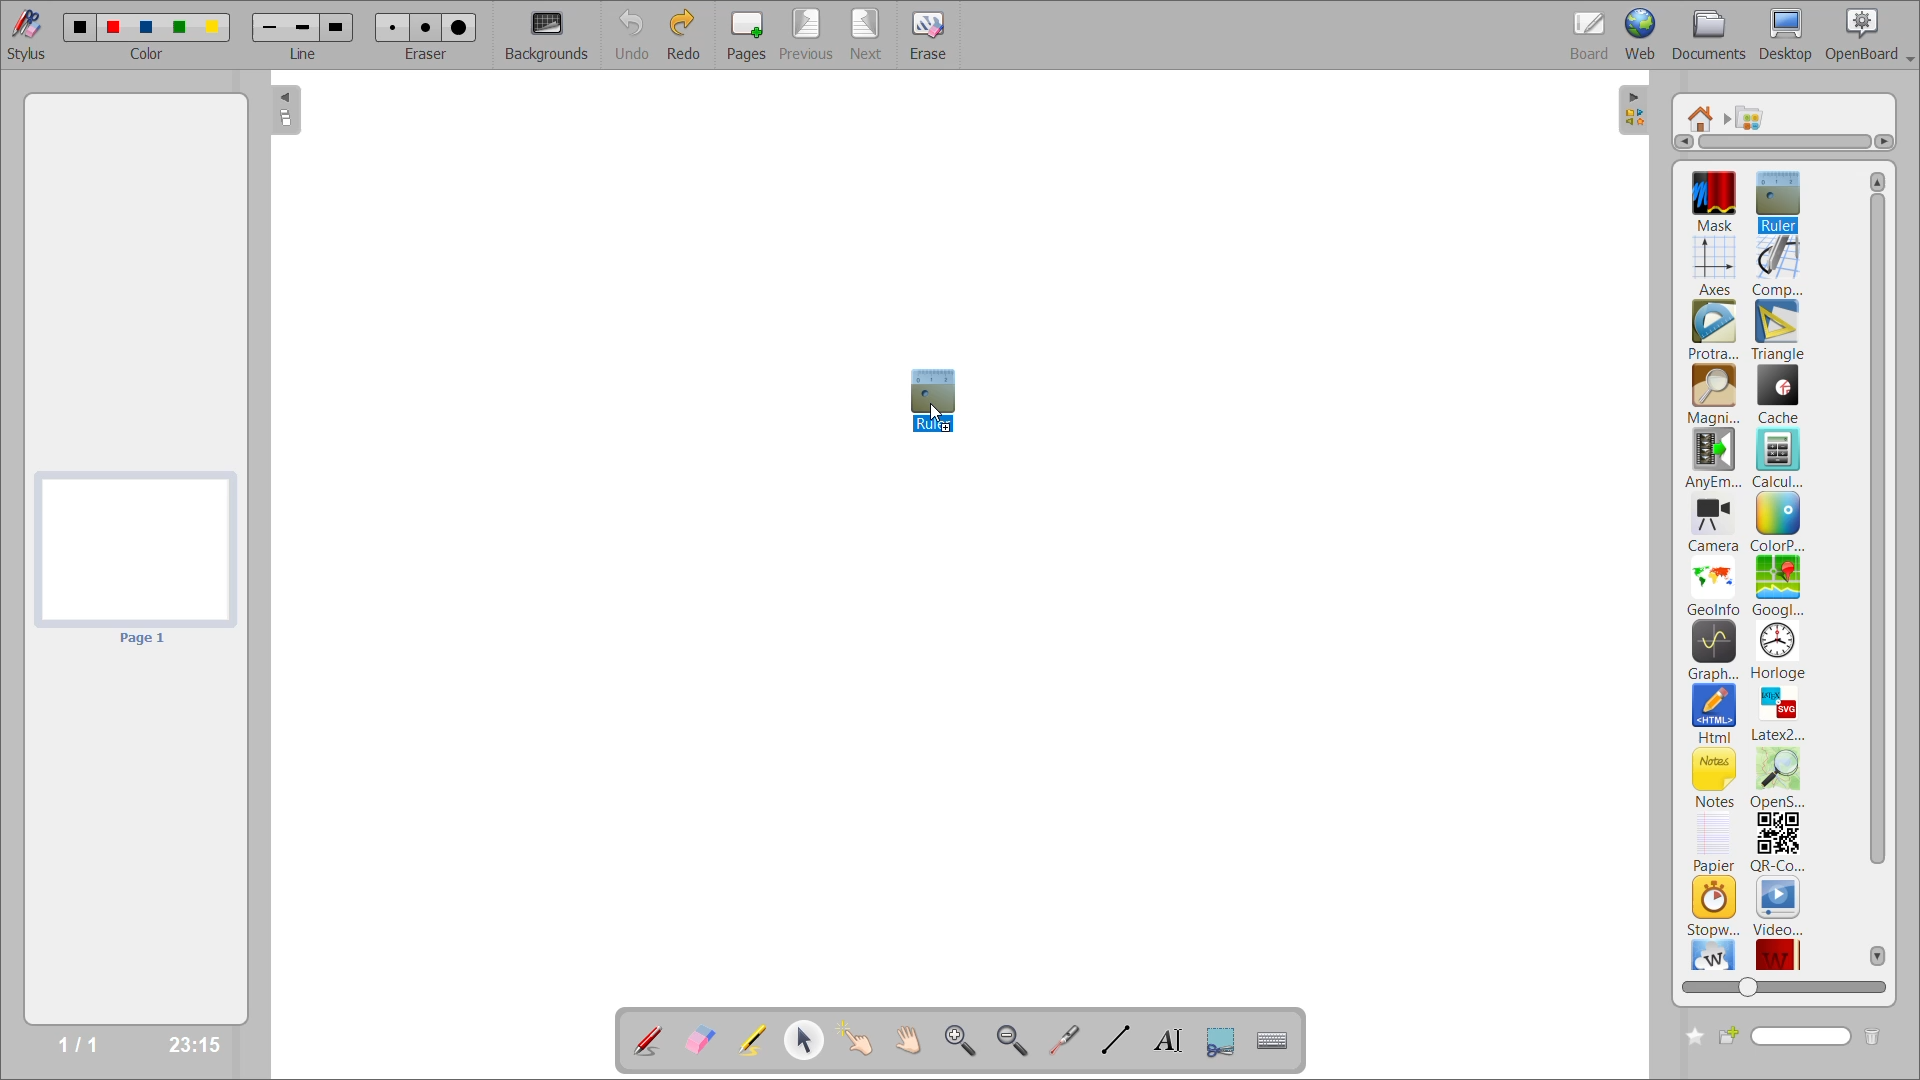 This screenshot has height=1080, width=1920. Describe the element at coordinates (271, 29) in the screenshot. I see `line 1` at that location.